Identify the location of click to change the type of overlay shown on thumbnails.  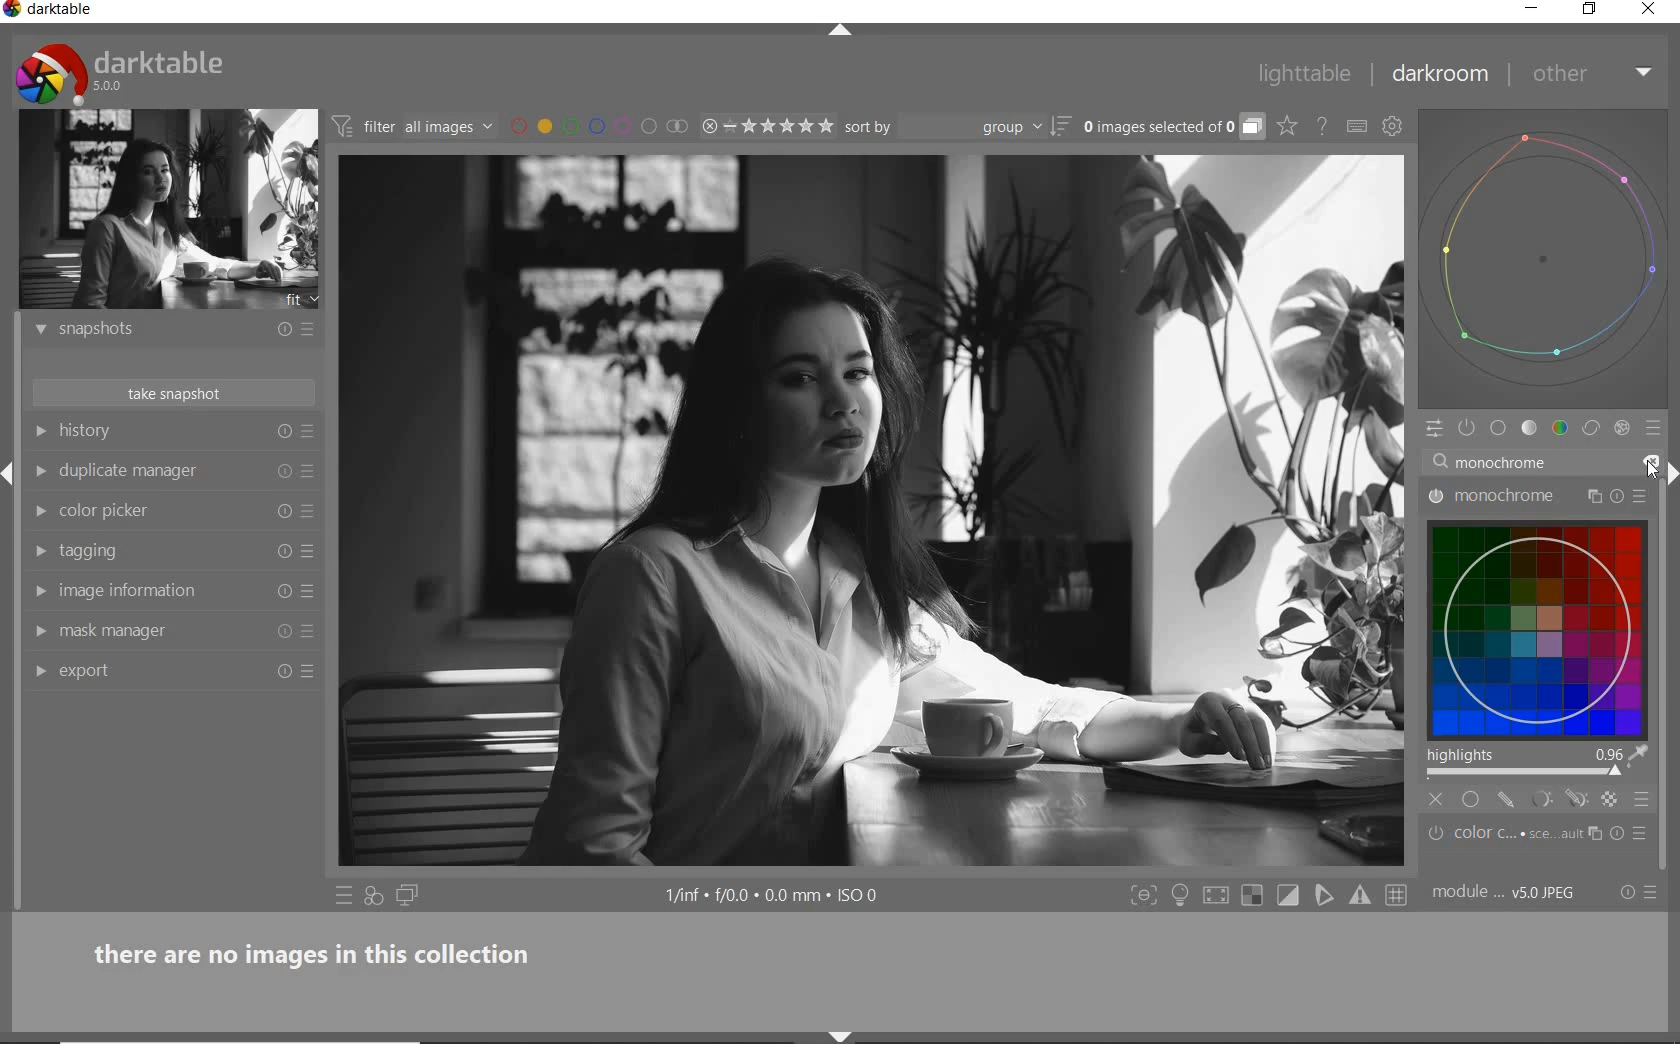
(1288, 127).